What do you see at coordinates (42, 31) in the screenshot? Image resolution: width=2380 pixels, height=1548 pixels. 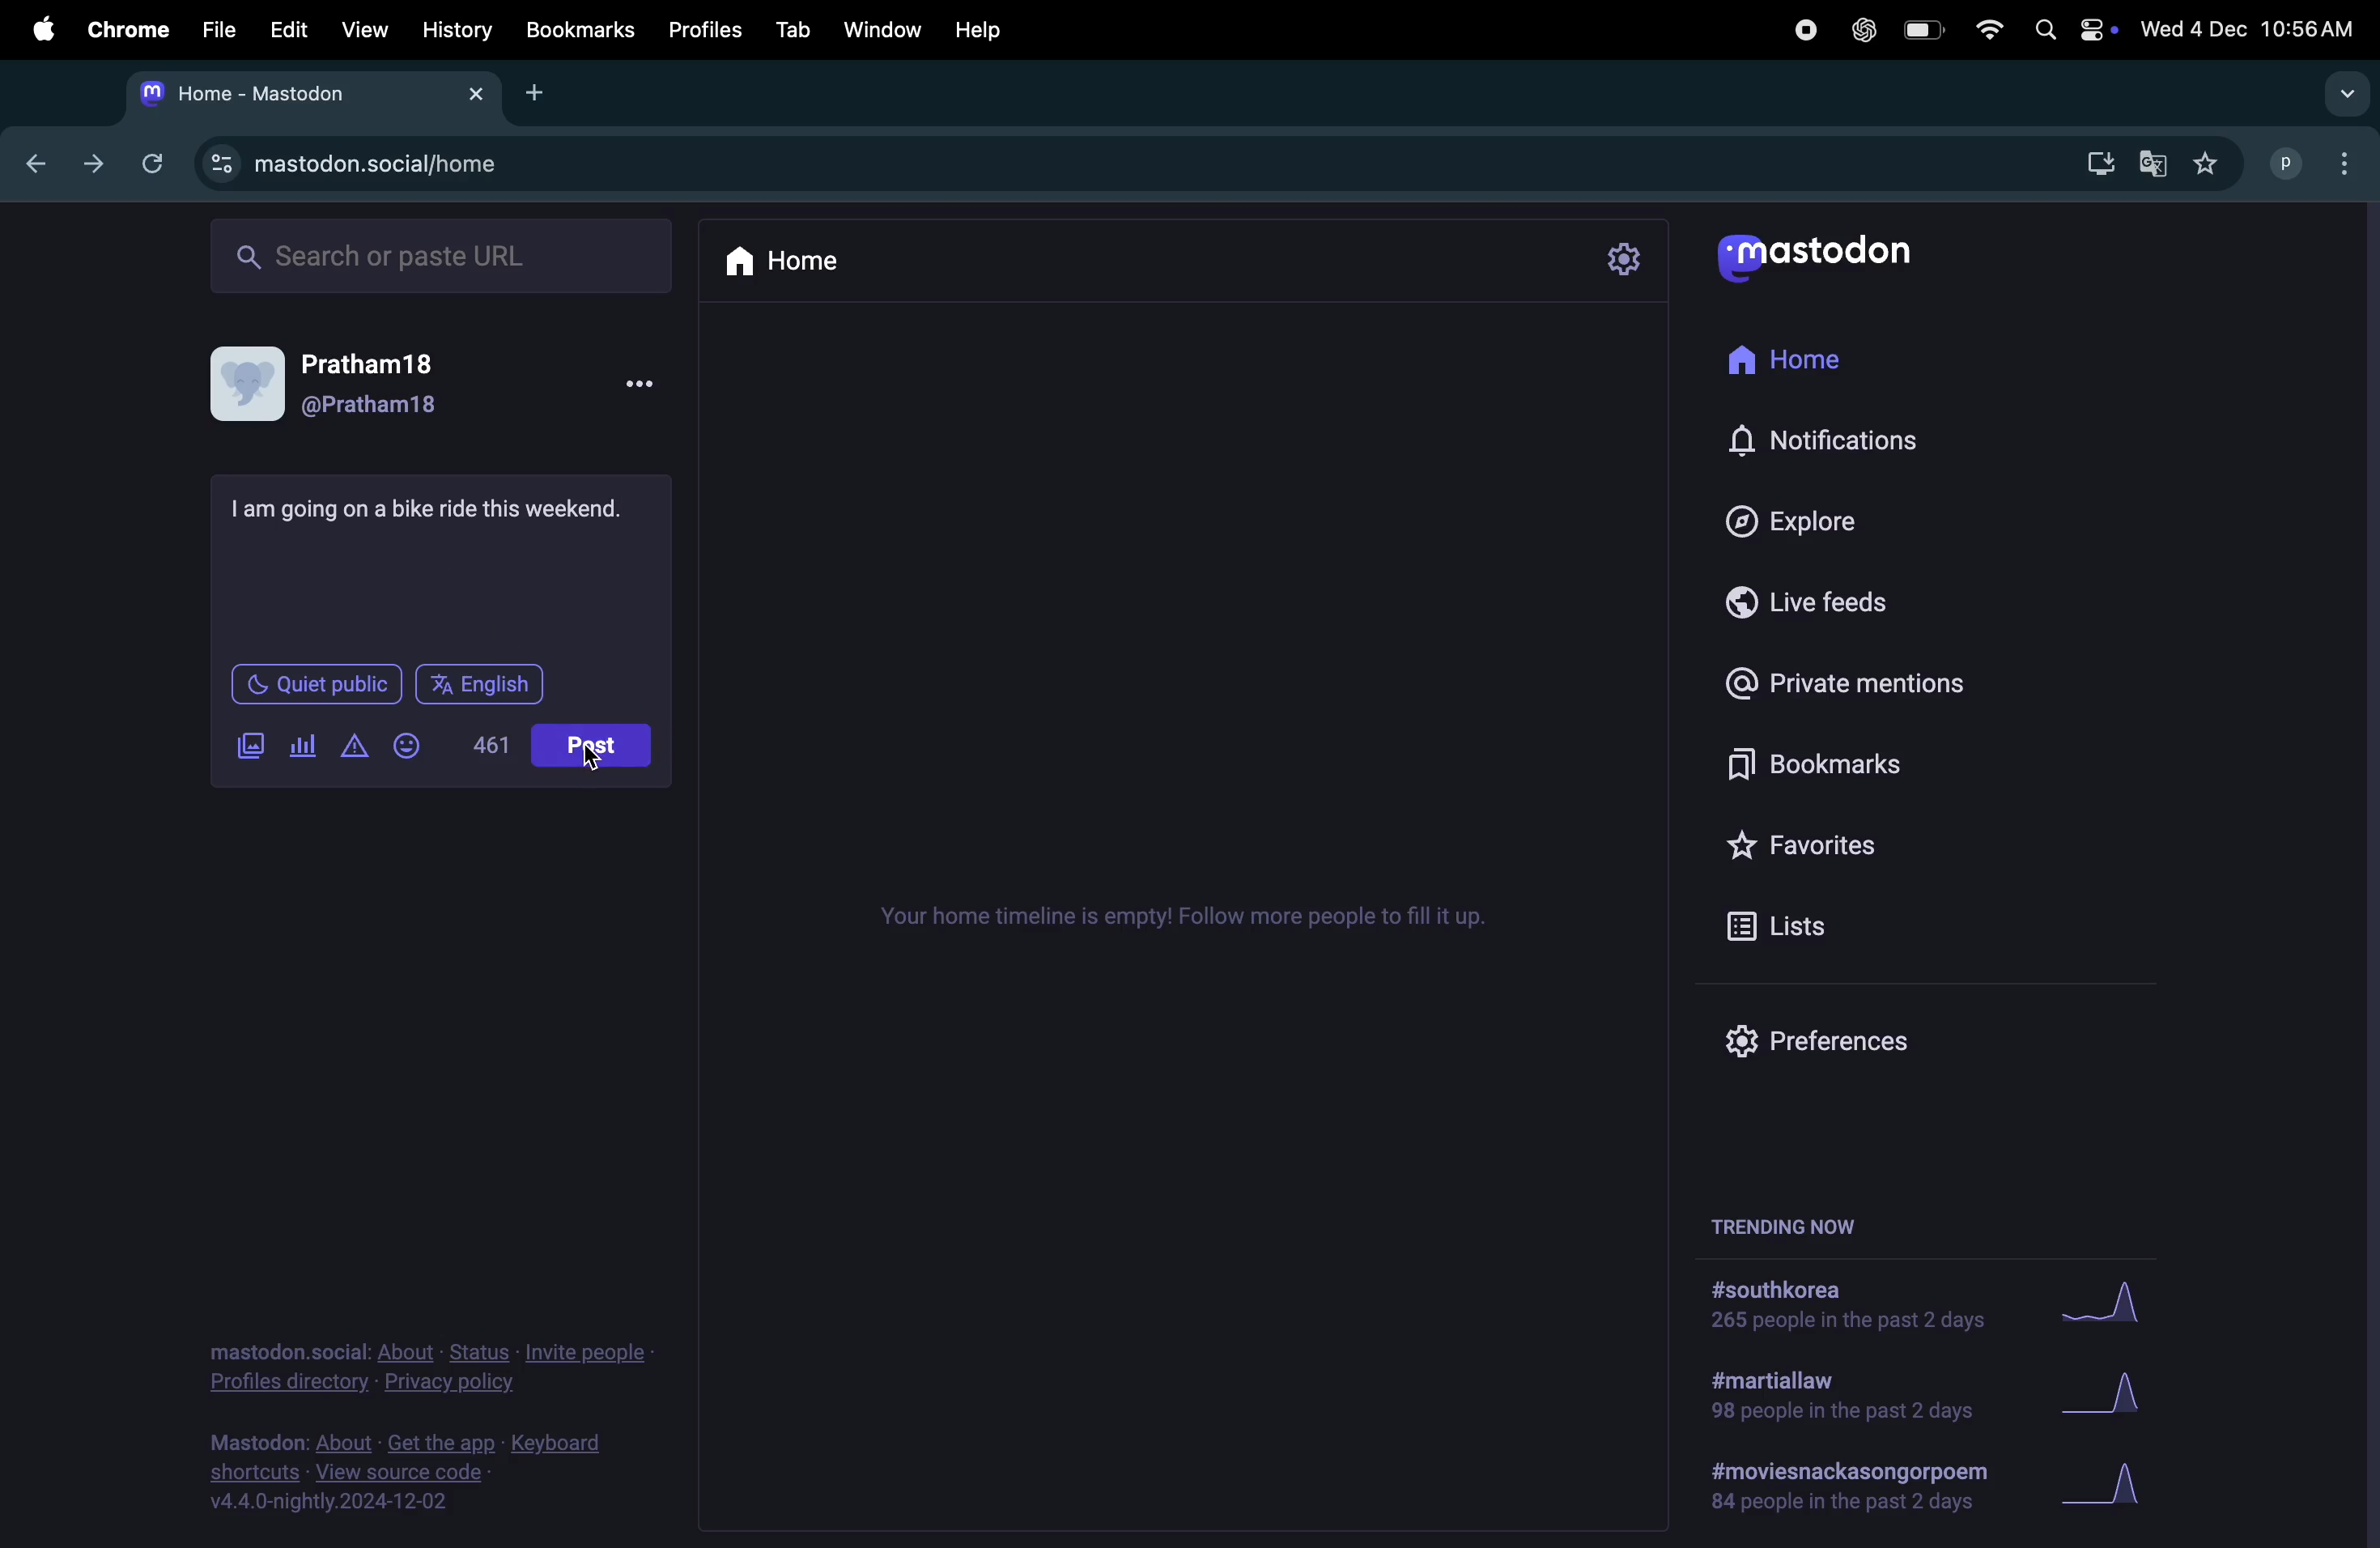 I see `apple menu` at bounding box center [42, 31].